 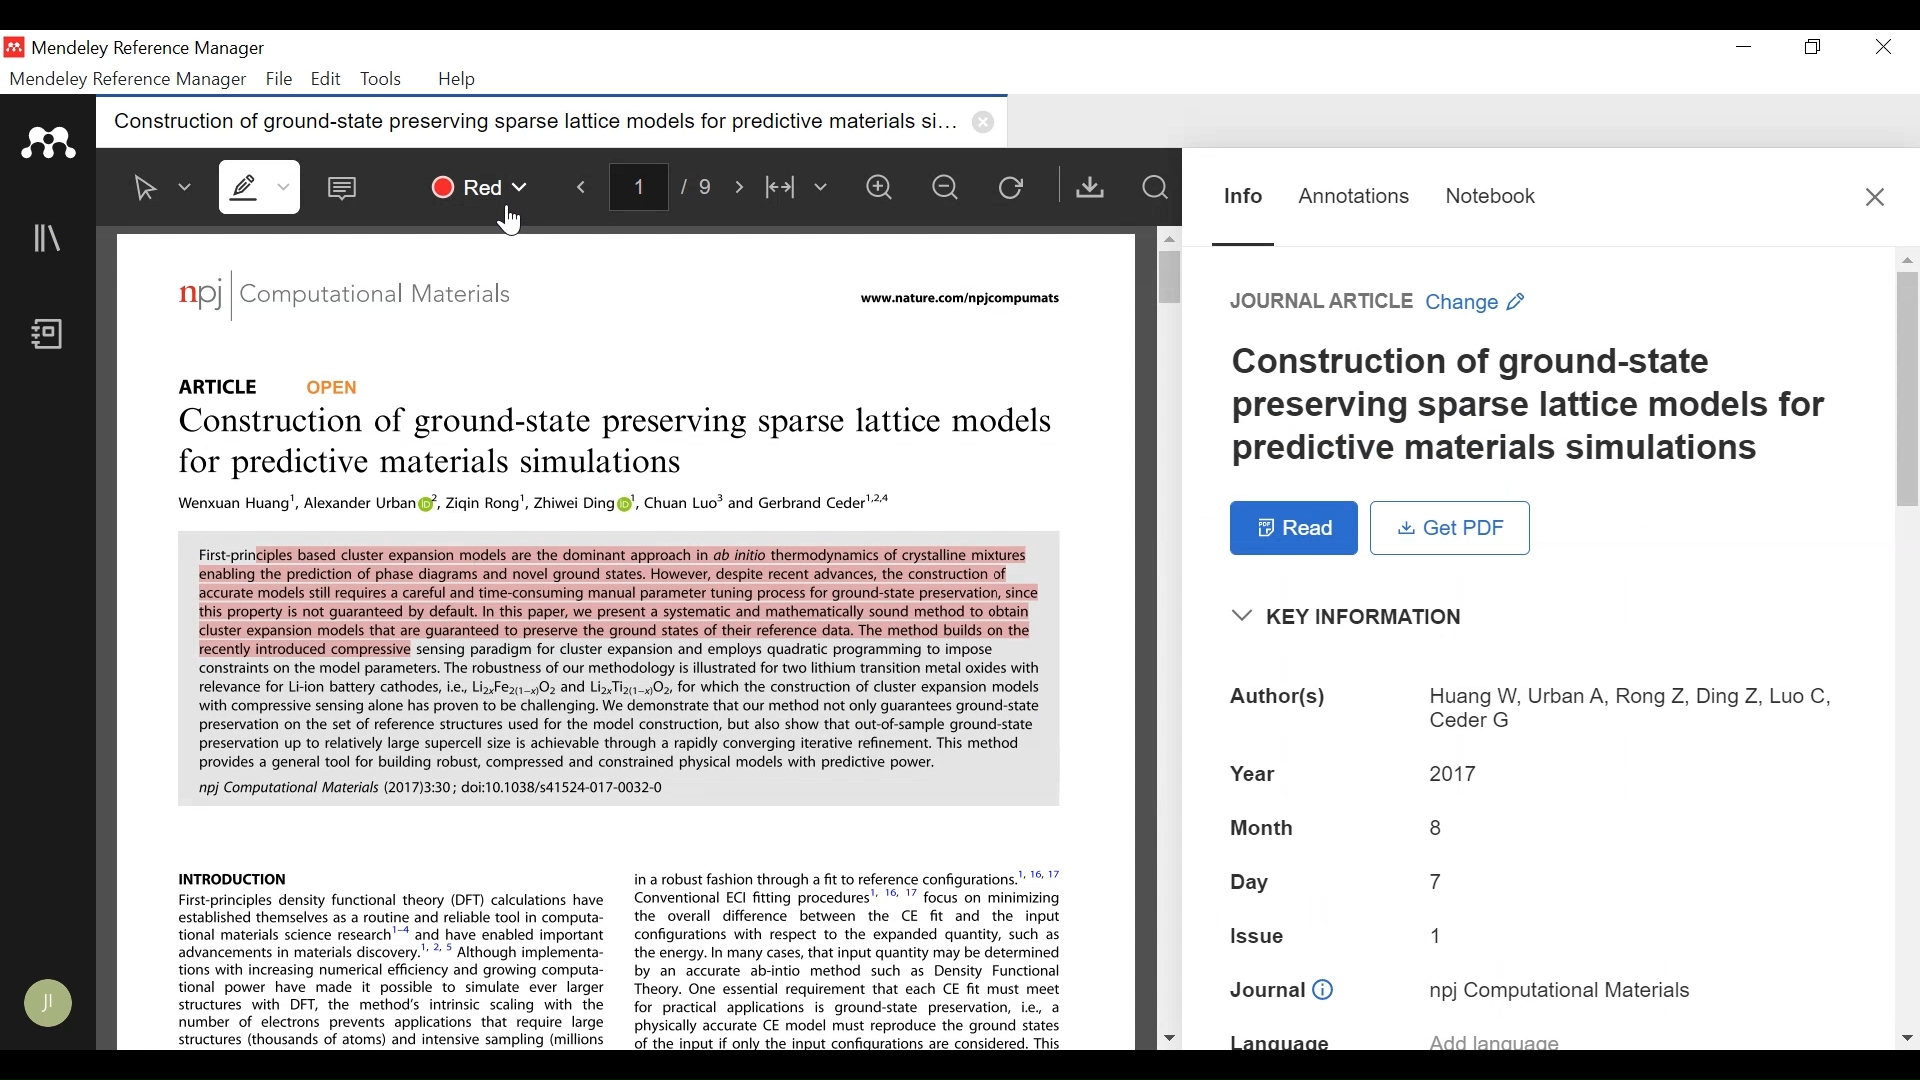 I want to click on minimize, so click(x=1744, y=47).